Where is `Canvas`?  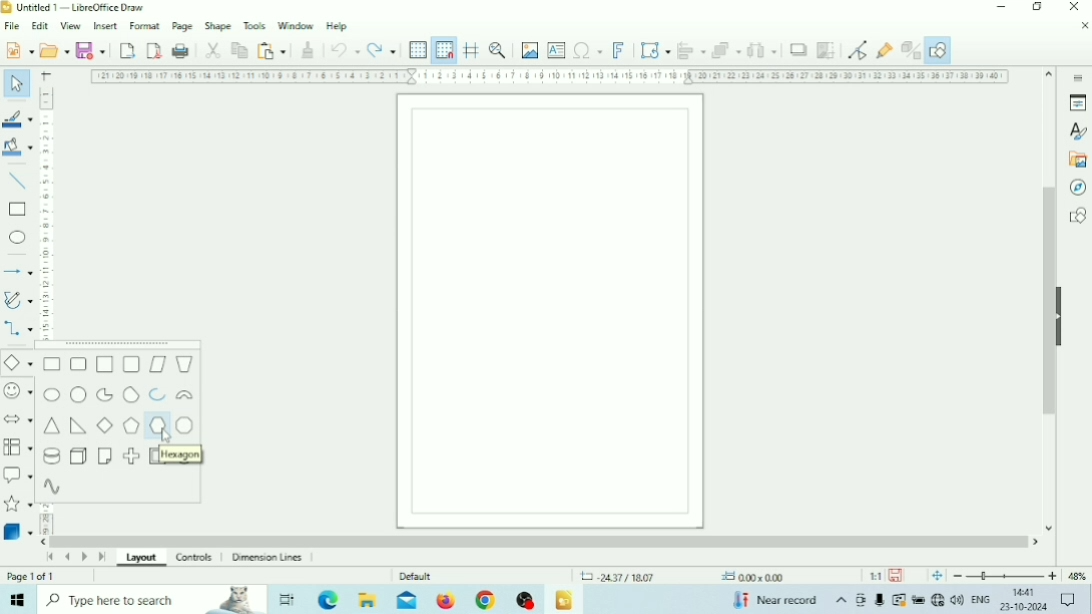
Canvas is located at coordinates (551, 311).